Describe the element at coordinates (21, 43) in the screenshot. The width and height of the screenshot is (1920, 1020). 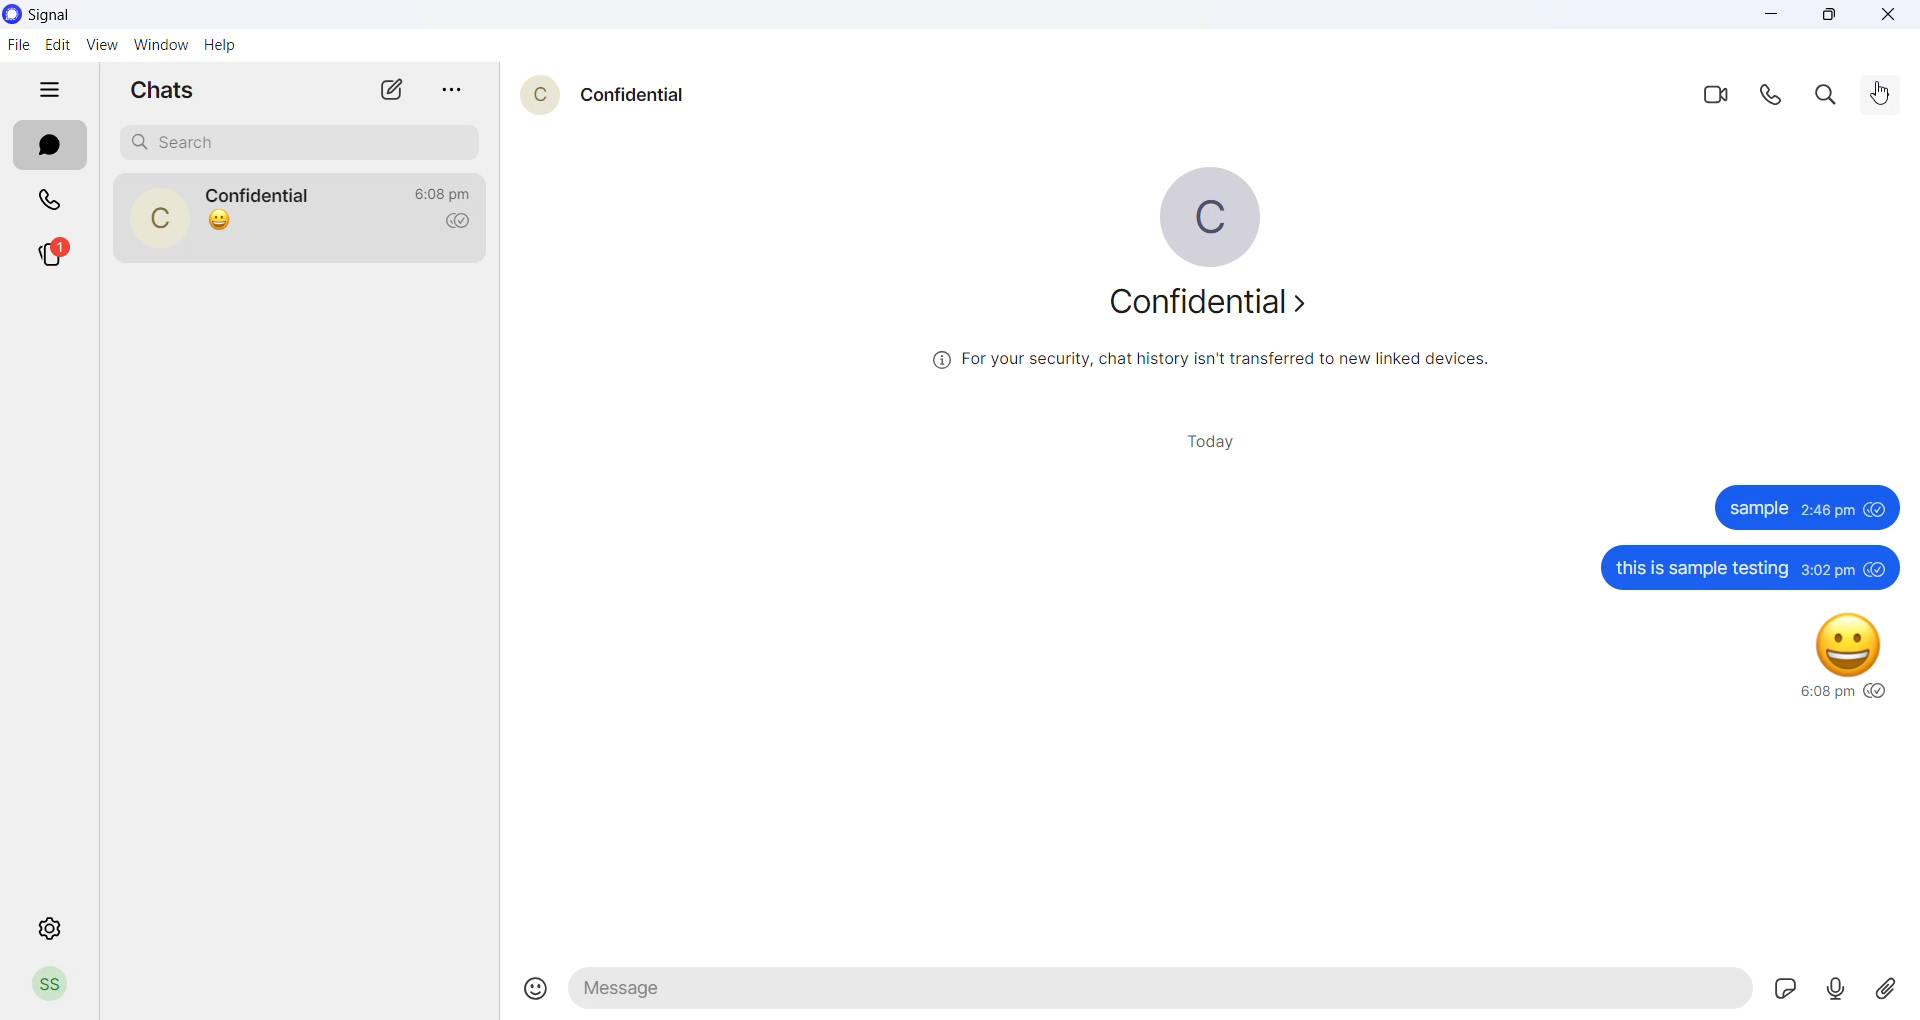
I see `file` at that location.